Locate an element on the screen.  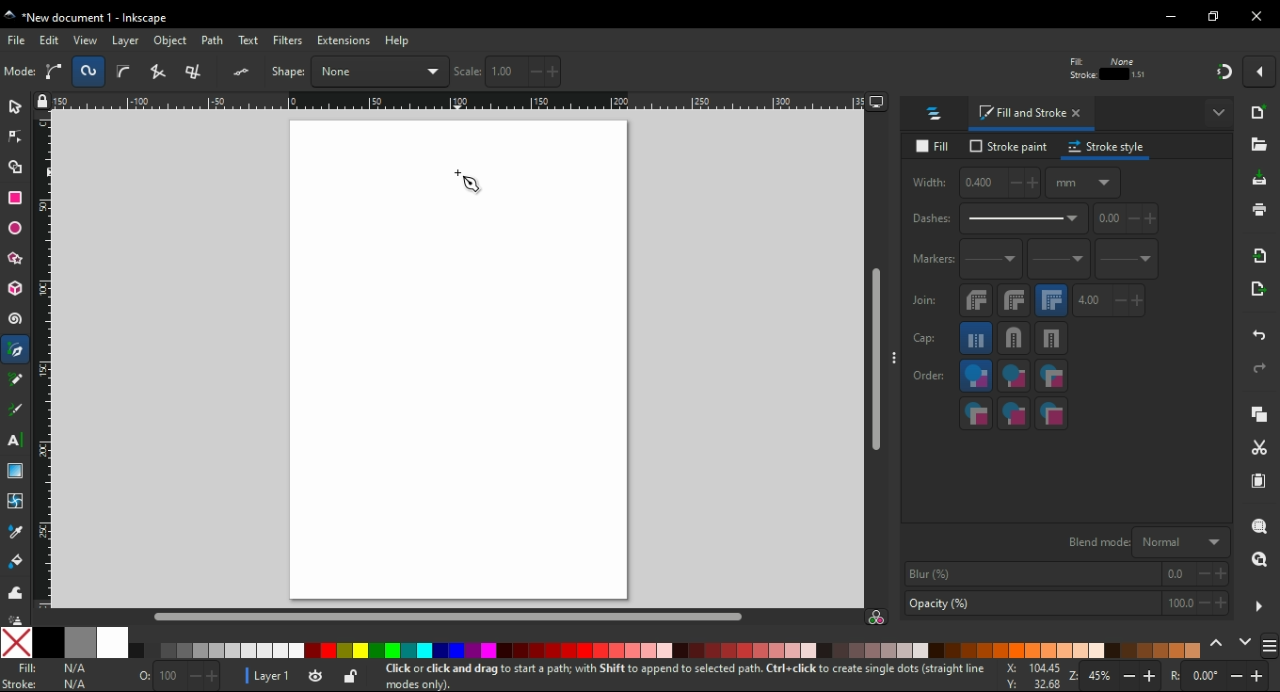
color tone pallete is located at coordinates (875, 650).